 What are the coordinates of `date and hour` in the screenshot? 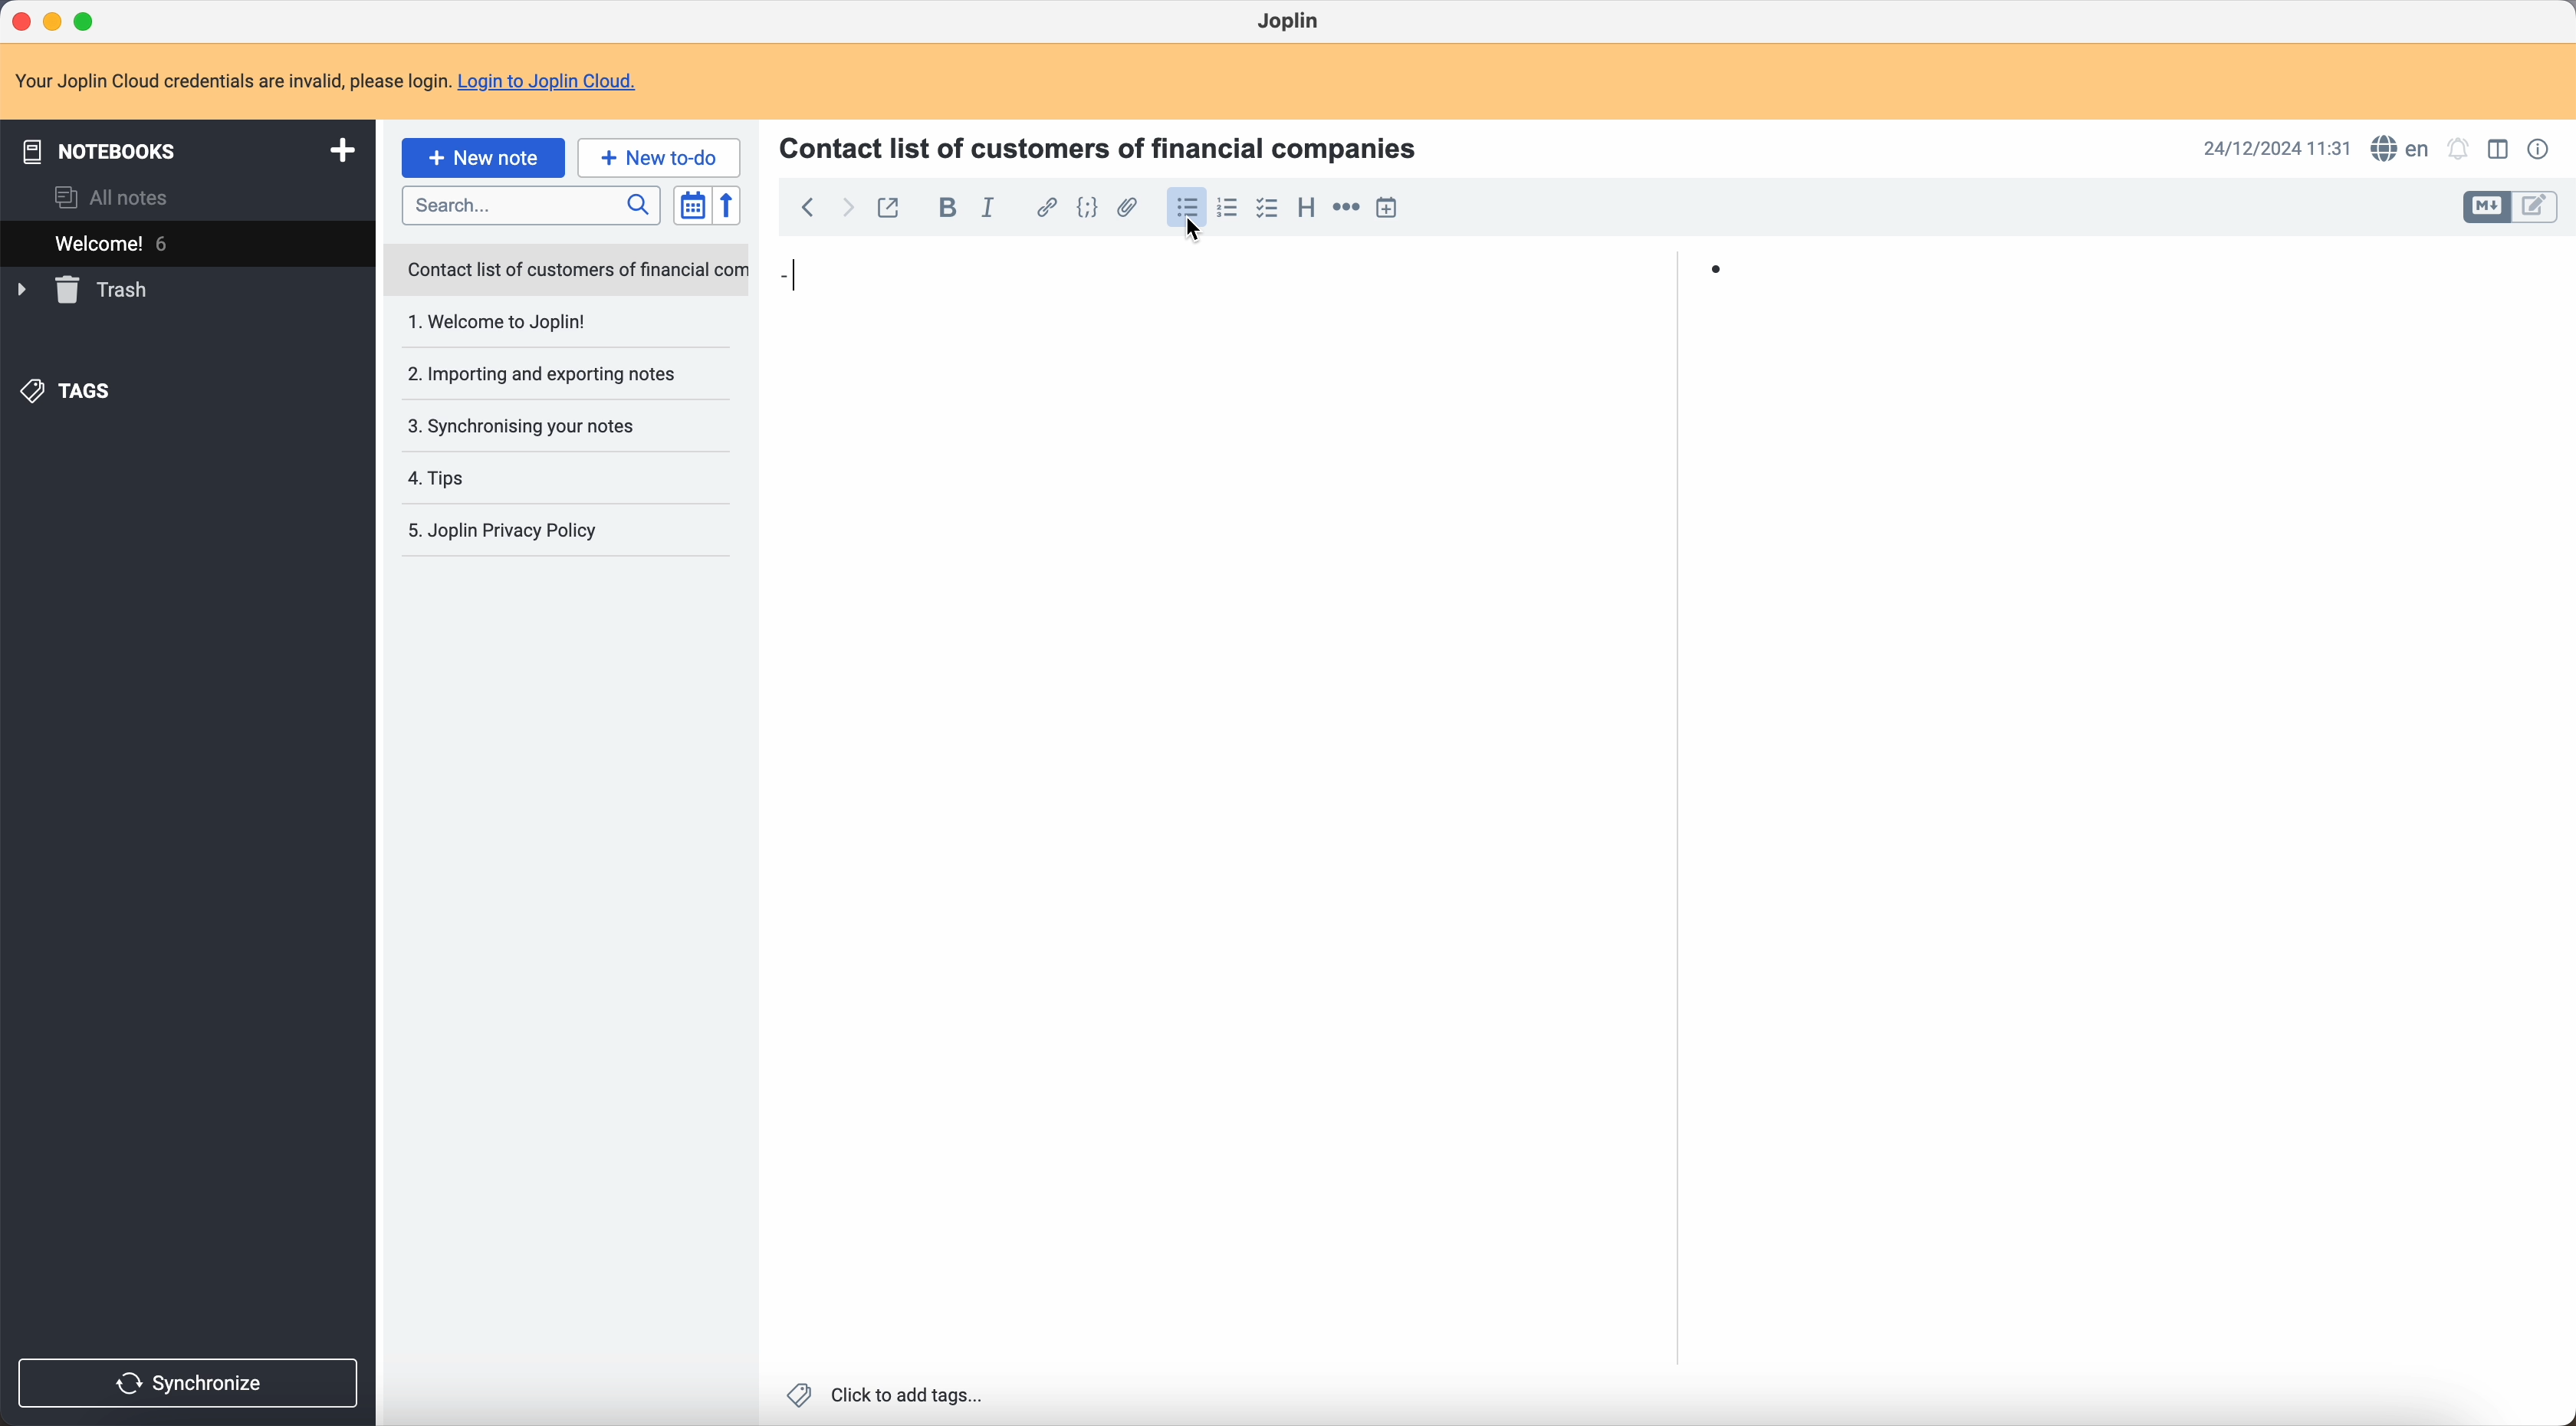 It's located at (2275, 148).